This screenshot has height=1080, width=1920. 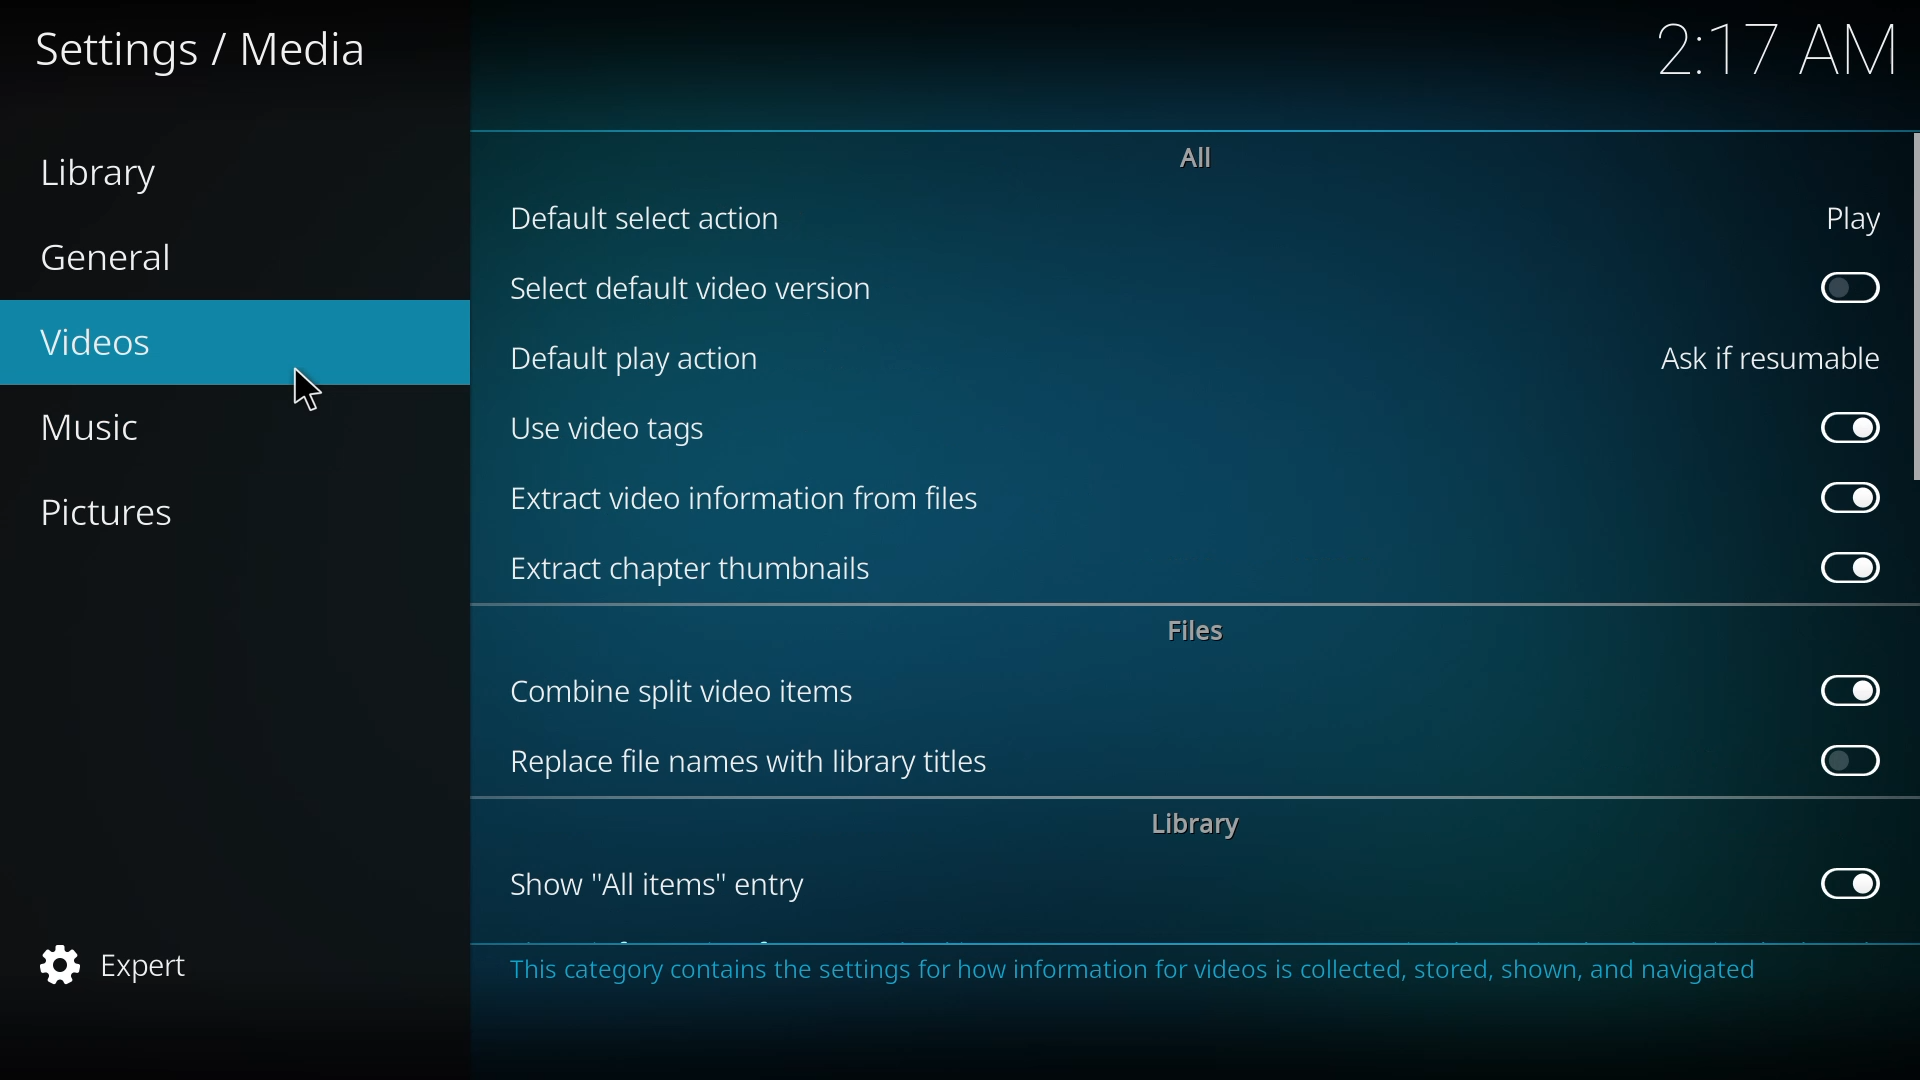 I want to click on info, so click(x=1137, y=969).